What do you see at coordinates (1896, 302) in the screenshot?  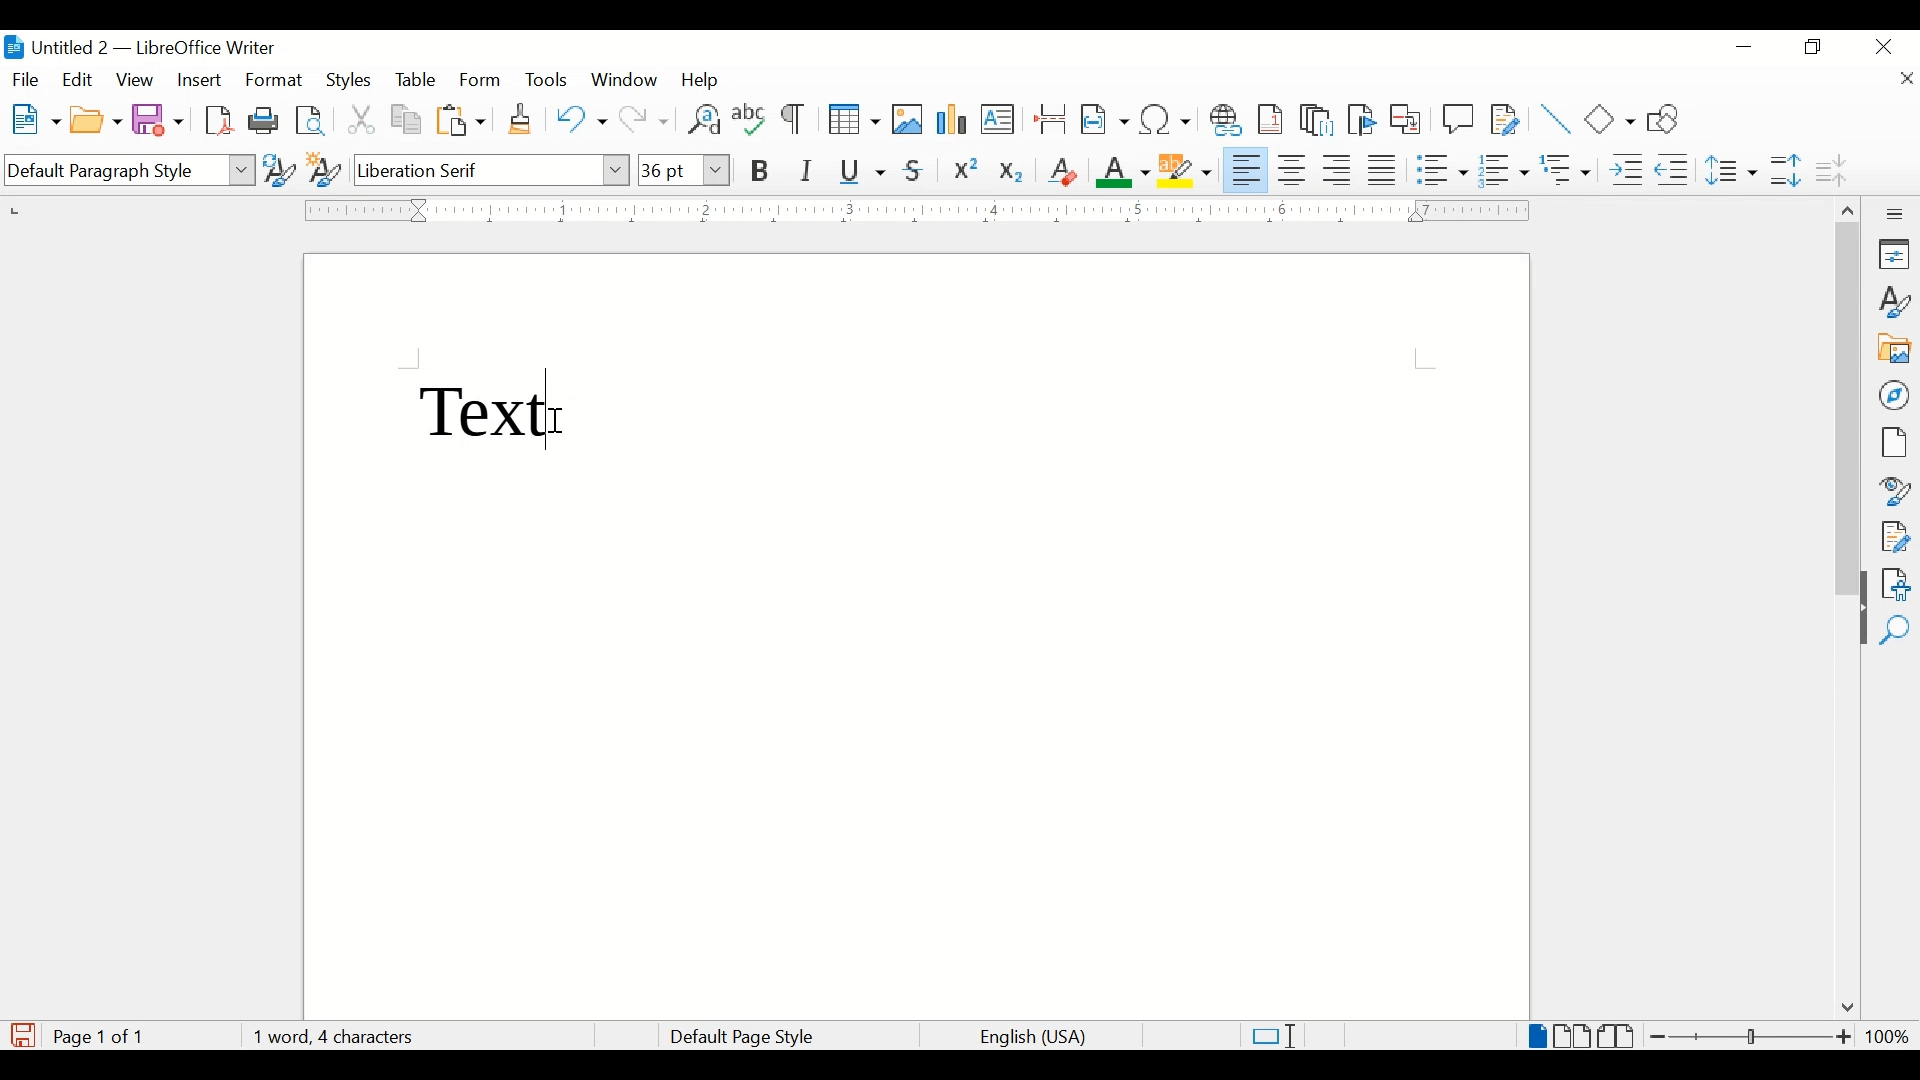 I see `styles` at bounding box center [1896, 302].